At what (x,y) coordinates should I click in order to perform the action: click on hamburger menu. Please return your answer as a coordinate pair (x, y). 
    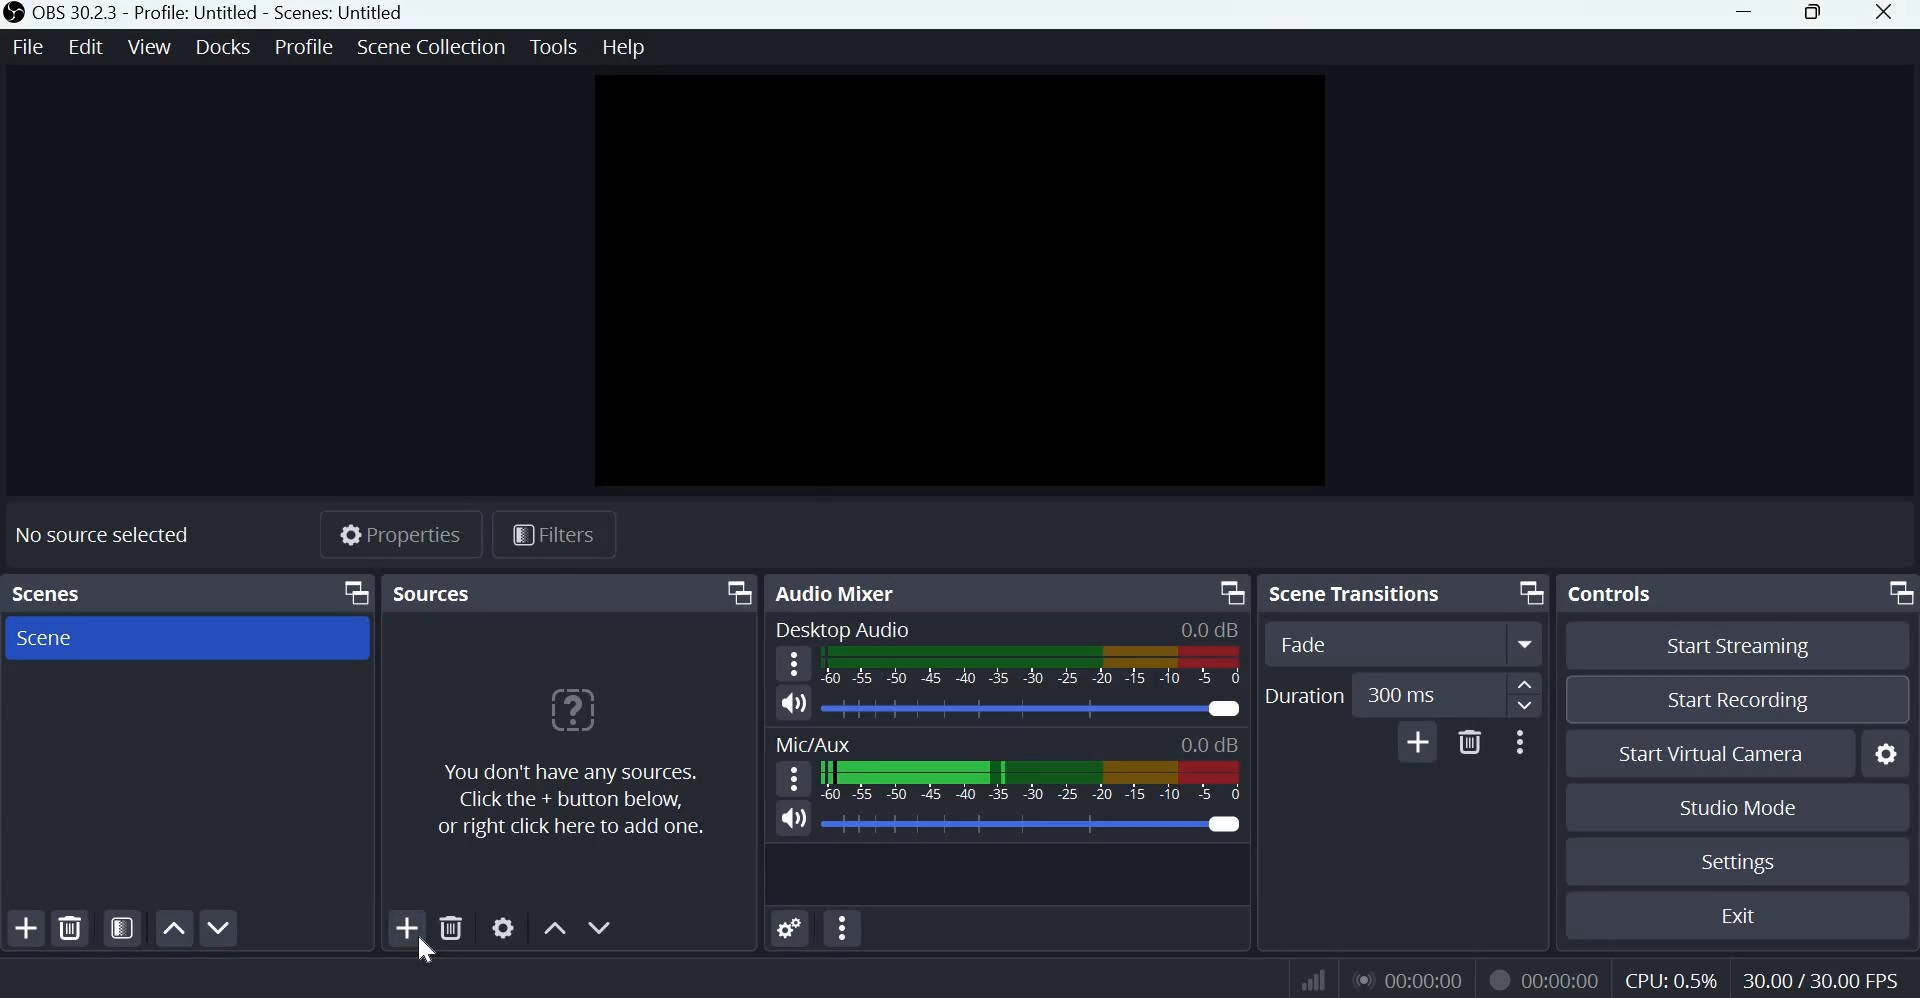
    Looking at the image, I should click on (794, 664).